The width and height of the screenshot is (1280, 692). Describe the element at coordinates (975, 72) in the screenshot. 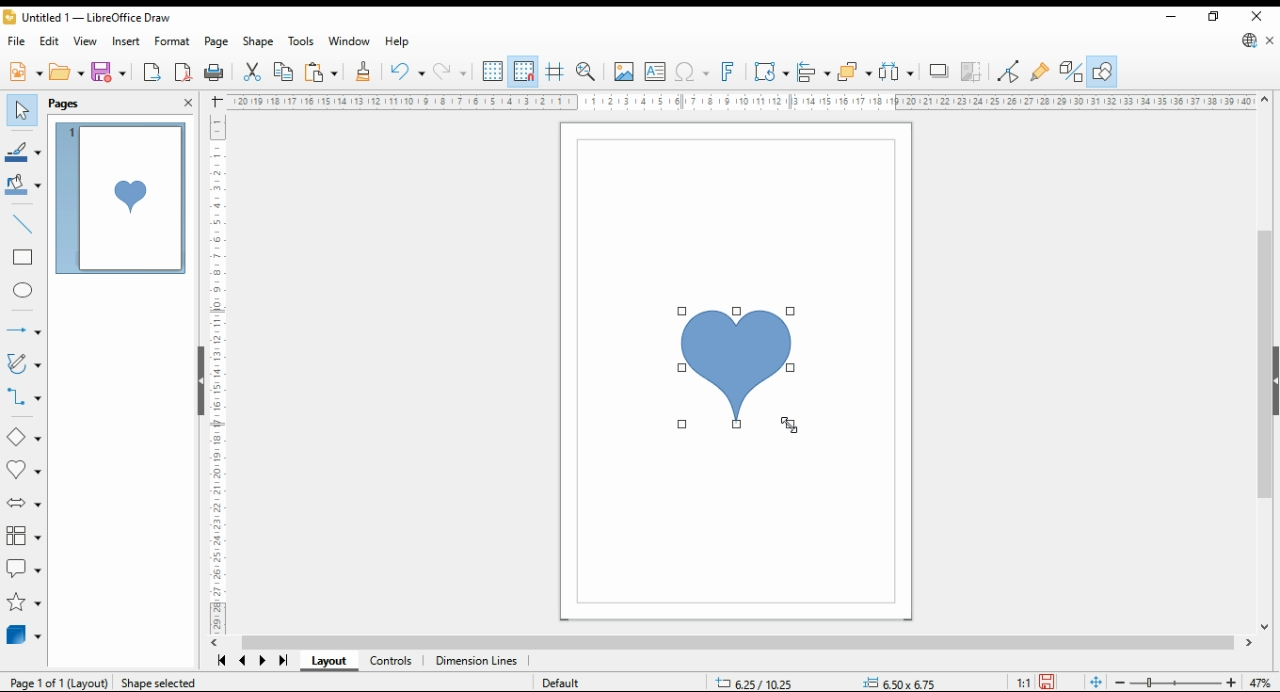

I see `crop` at that location.